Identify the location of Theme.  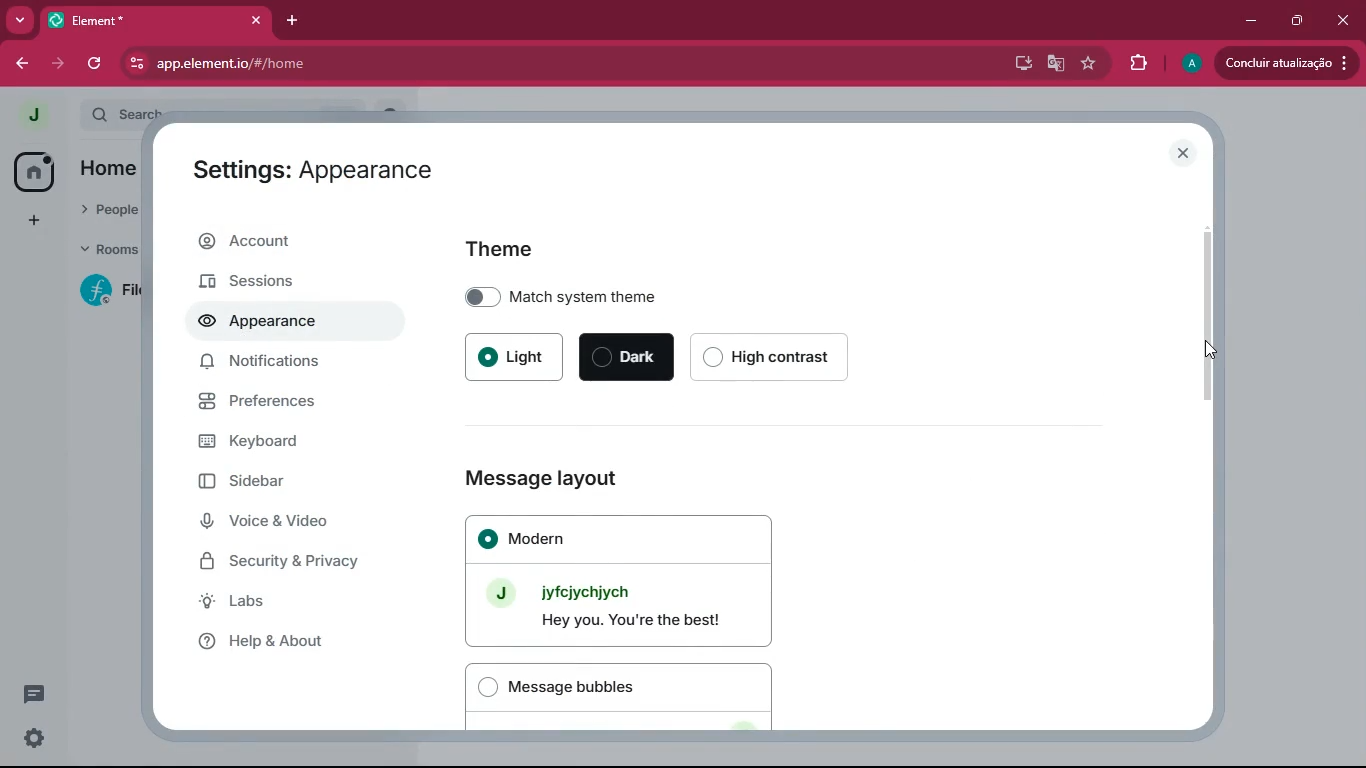
(503, 247).